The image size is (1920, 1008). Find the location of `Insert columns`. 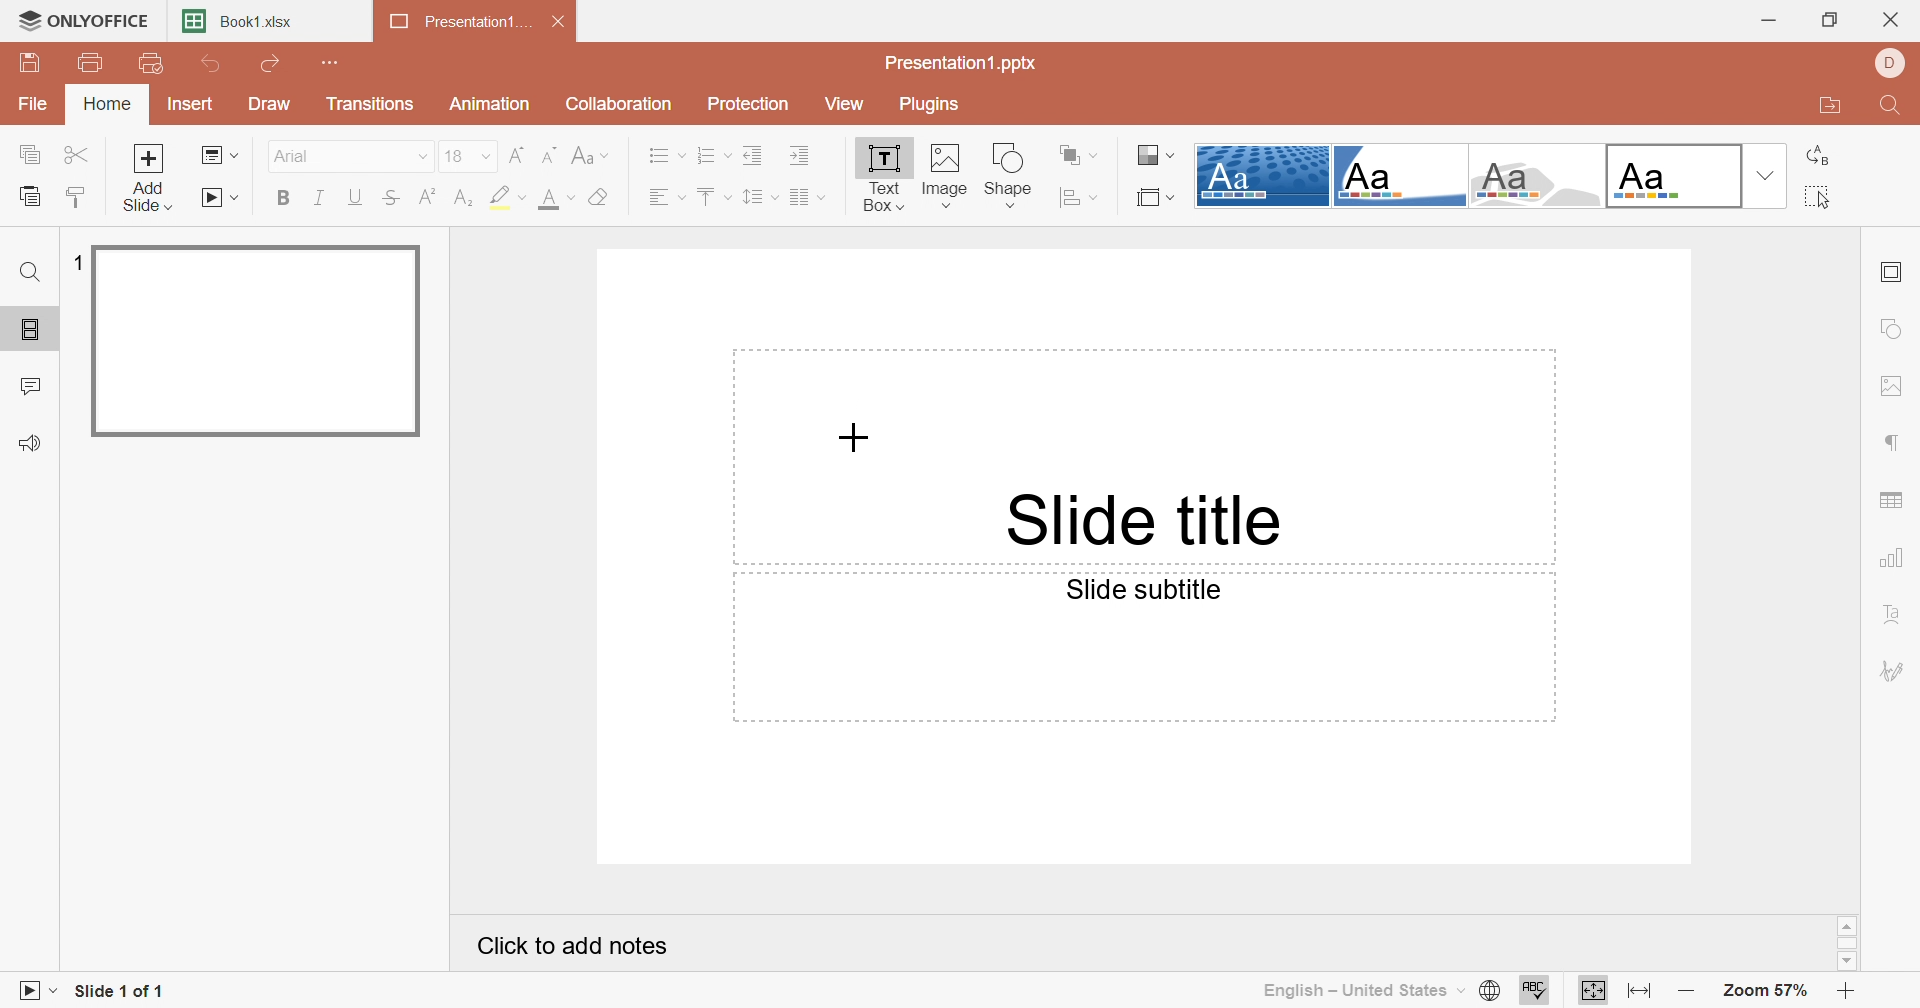

Insert columns is located at coordinates (805, 197).